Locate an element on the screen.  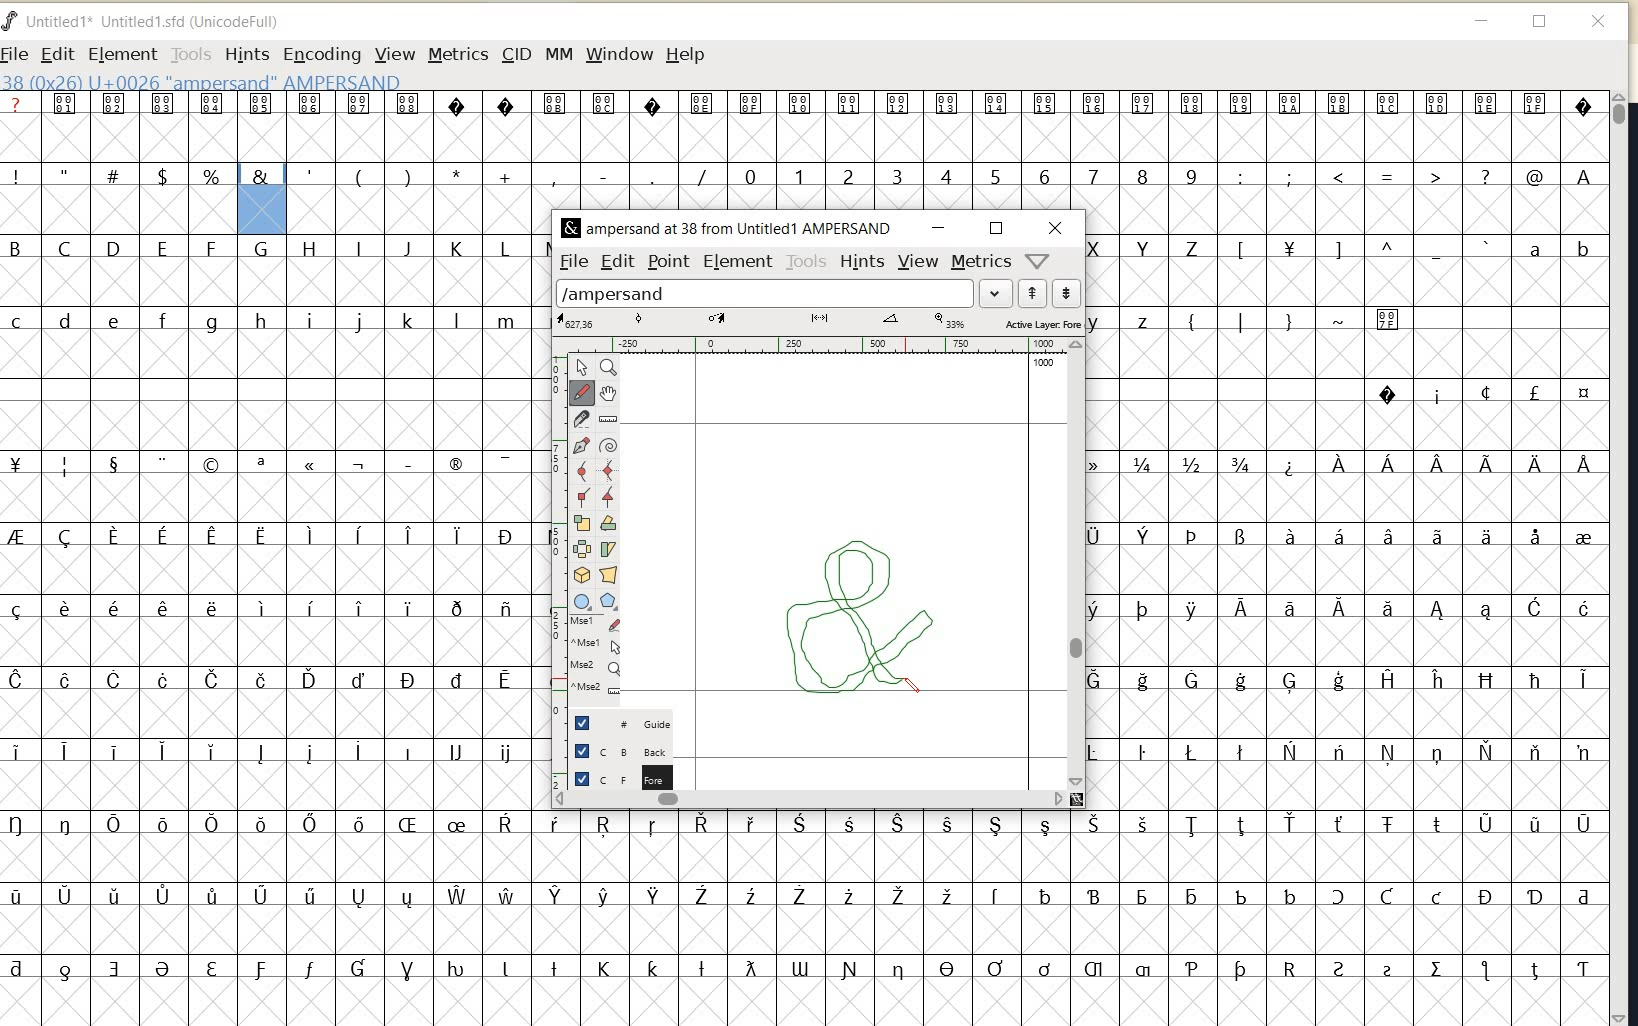
GLYPHY INFO is located at coordinates (201, 83).